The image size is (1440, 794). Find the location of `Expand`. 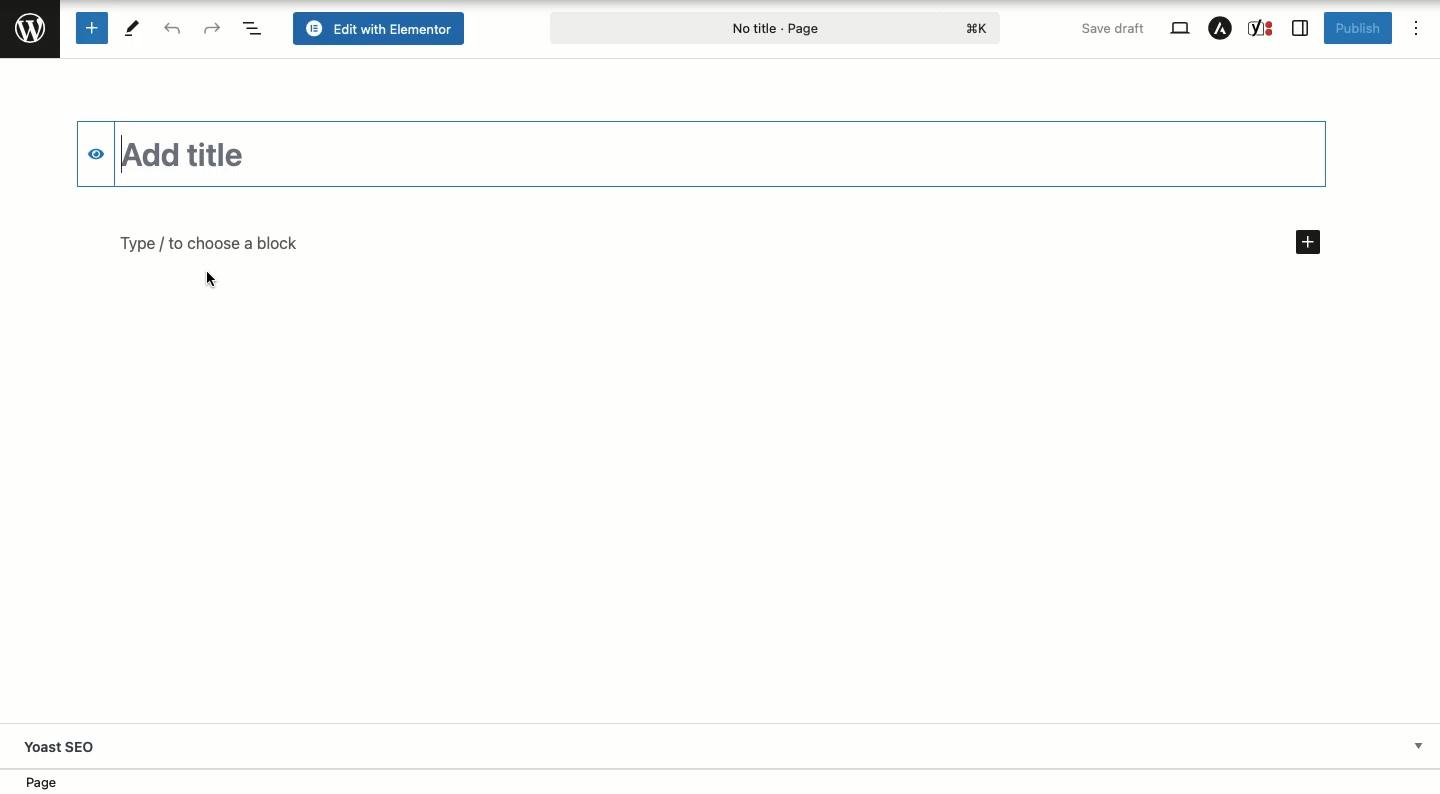

Expand is located at coordinates (1418, 745).